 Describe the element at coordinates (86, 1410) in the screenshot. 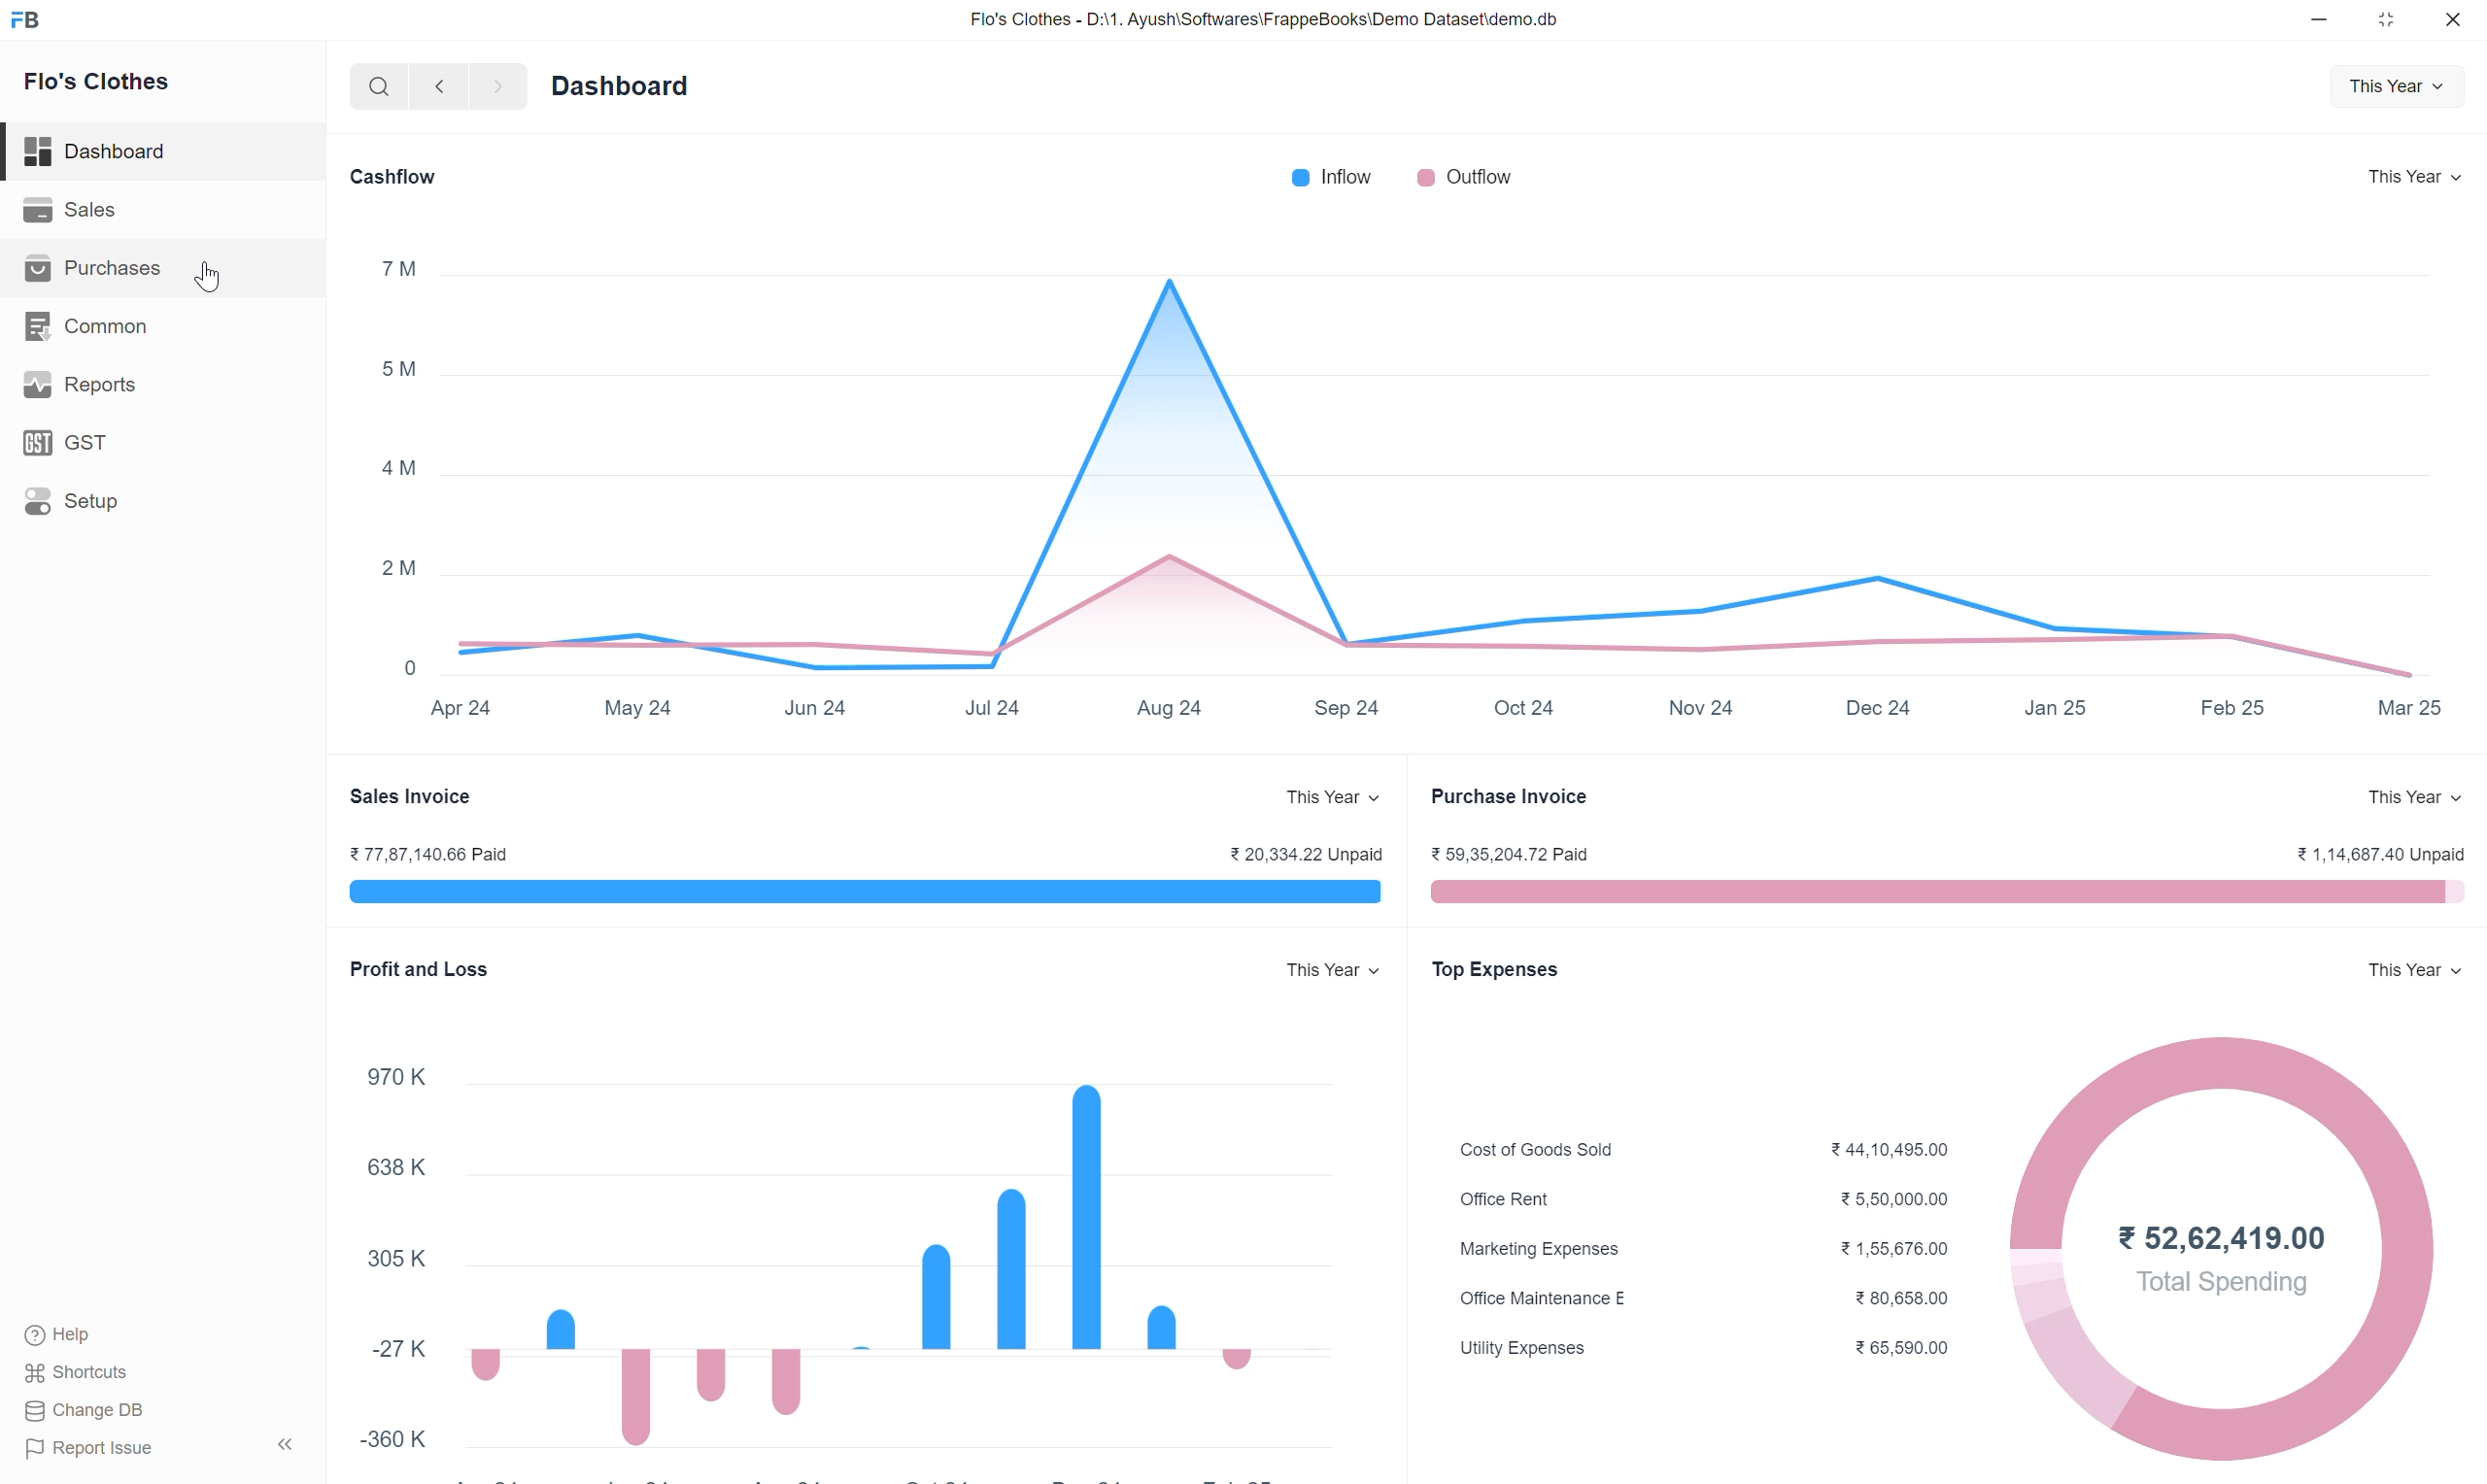

I see `Change DB` at that location.